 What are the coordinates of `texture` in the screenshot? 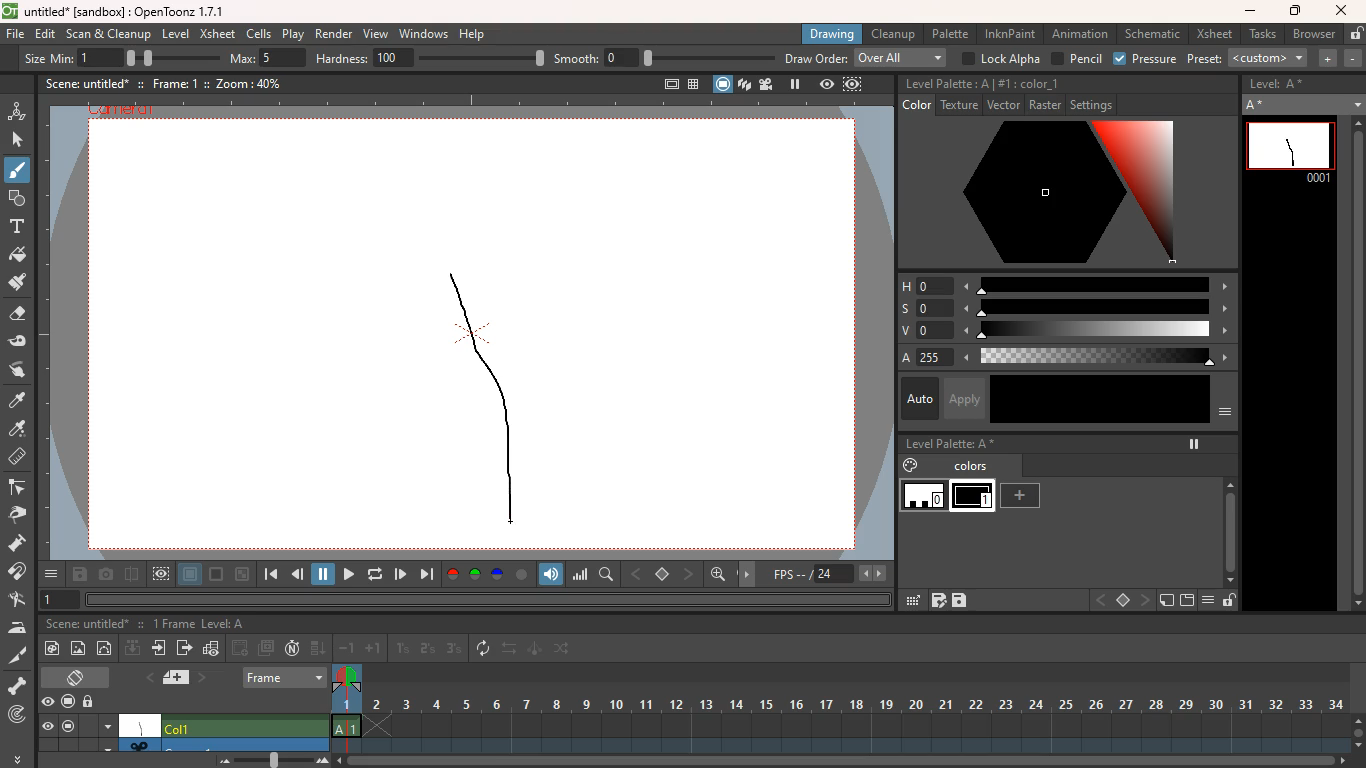 It's located at (959, 106).